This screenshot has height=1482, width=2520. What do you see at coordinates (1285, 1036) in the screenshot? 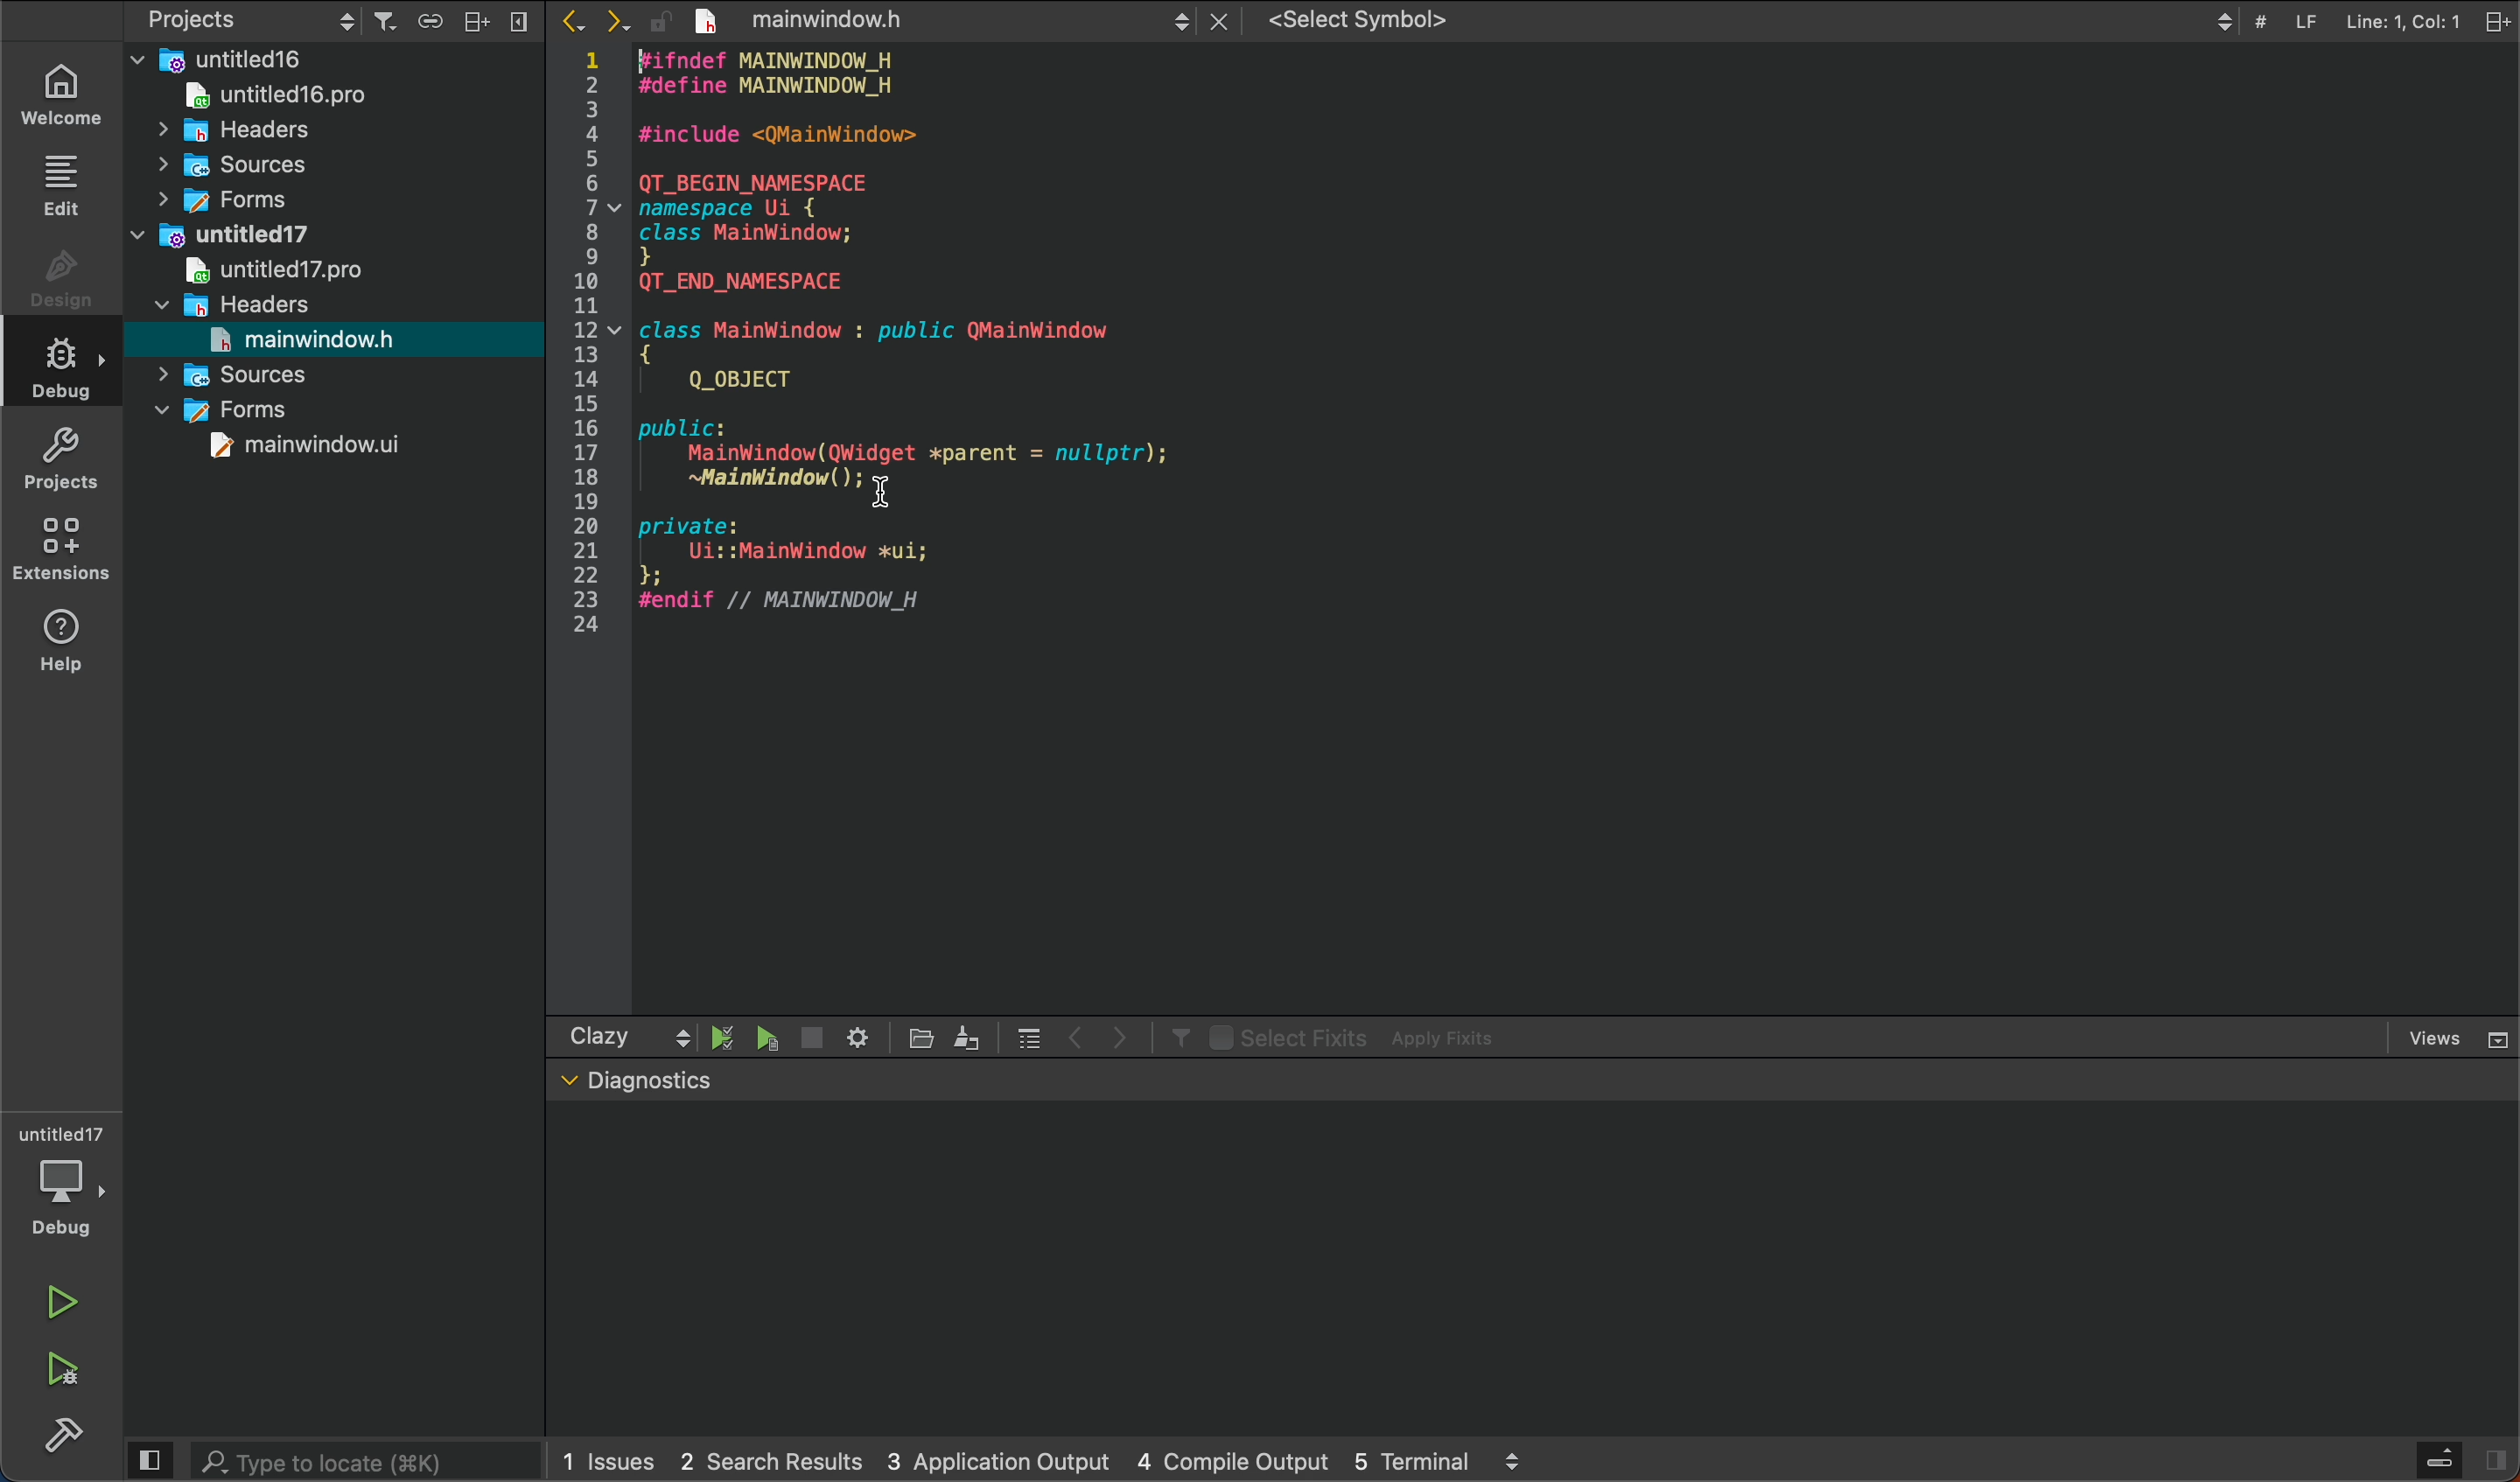
I see `Select fixits` at bounding box center [1285, 1036].